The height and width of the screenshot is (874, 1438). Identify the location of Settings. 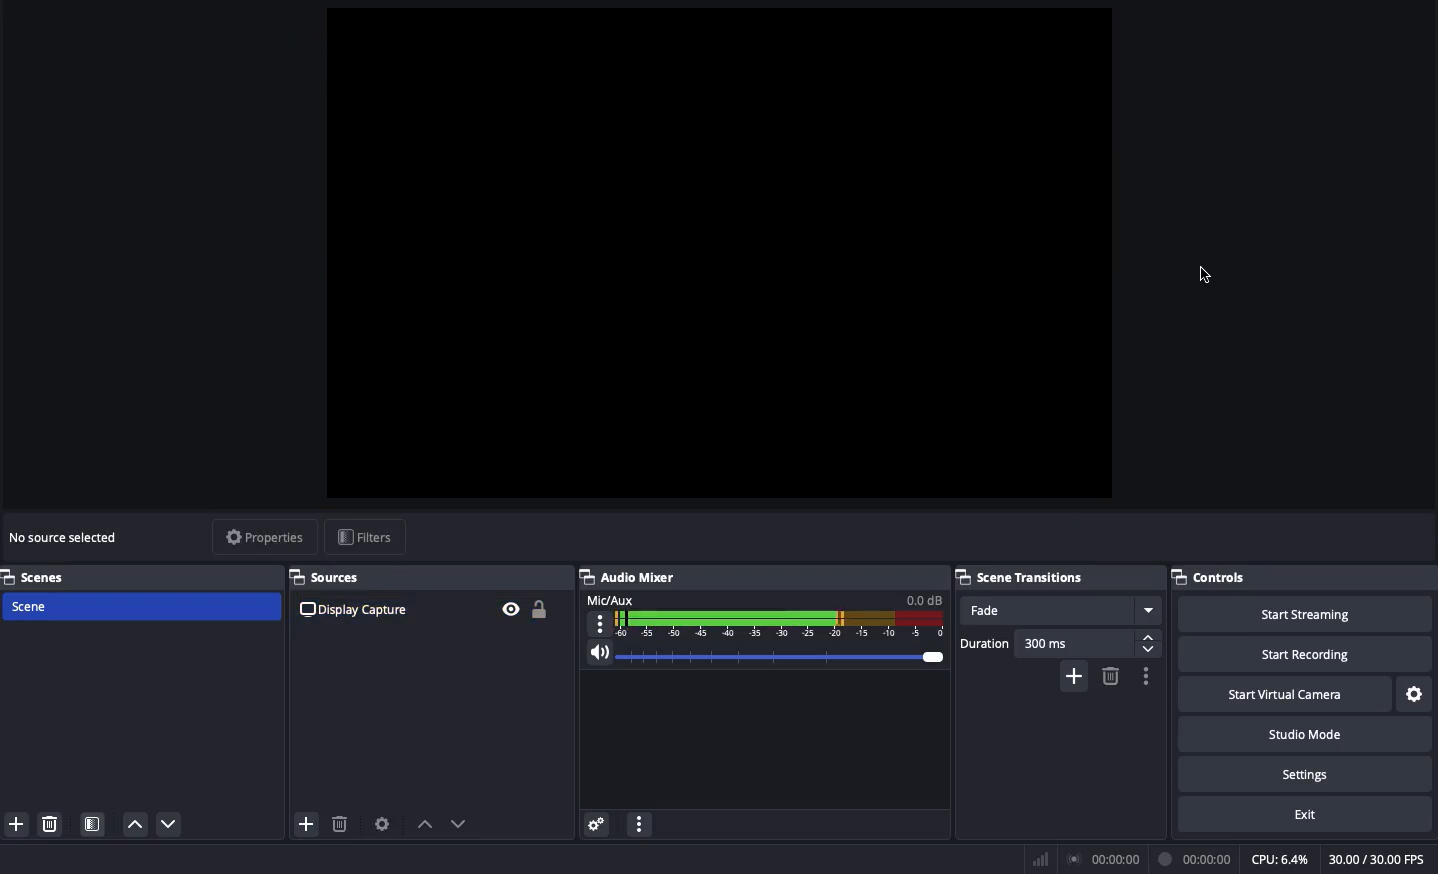
(1416, 695).